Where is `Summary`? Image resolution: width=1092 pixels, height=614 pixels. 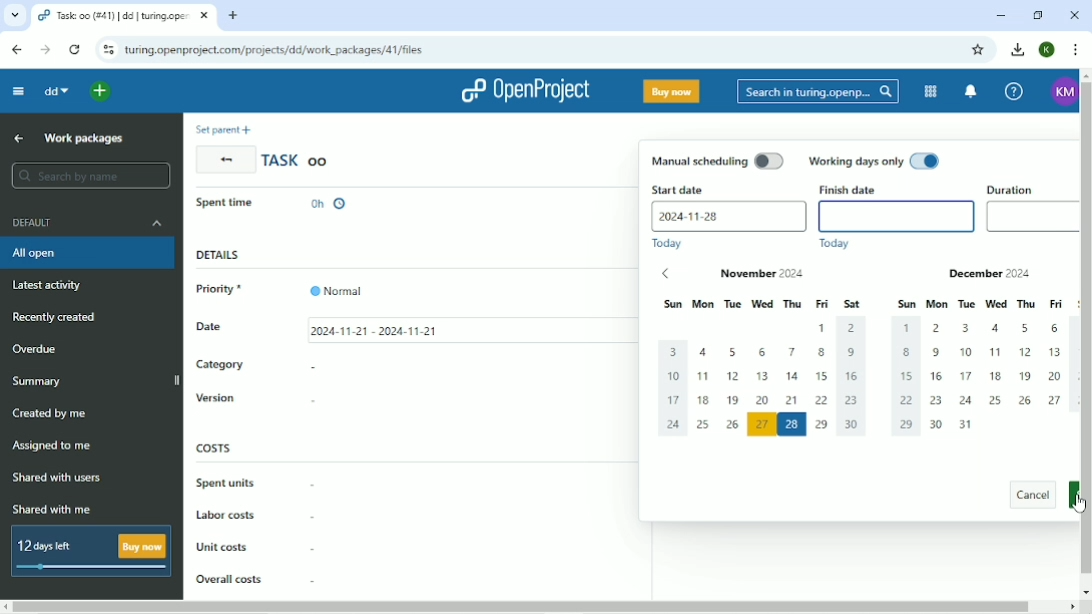
Summary is located at coordinates (41, 380).